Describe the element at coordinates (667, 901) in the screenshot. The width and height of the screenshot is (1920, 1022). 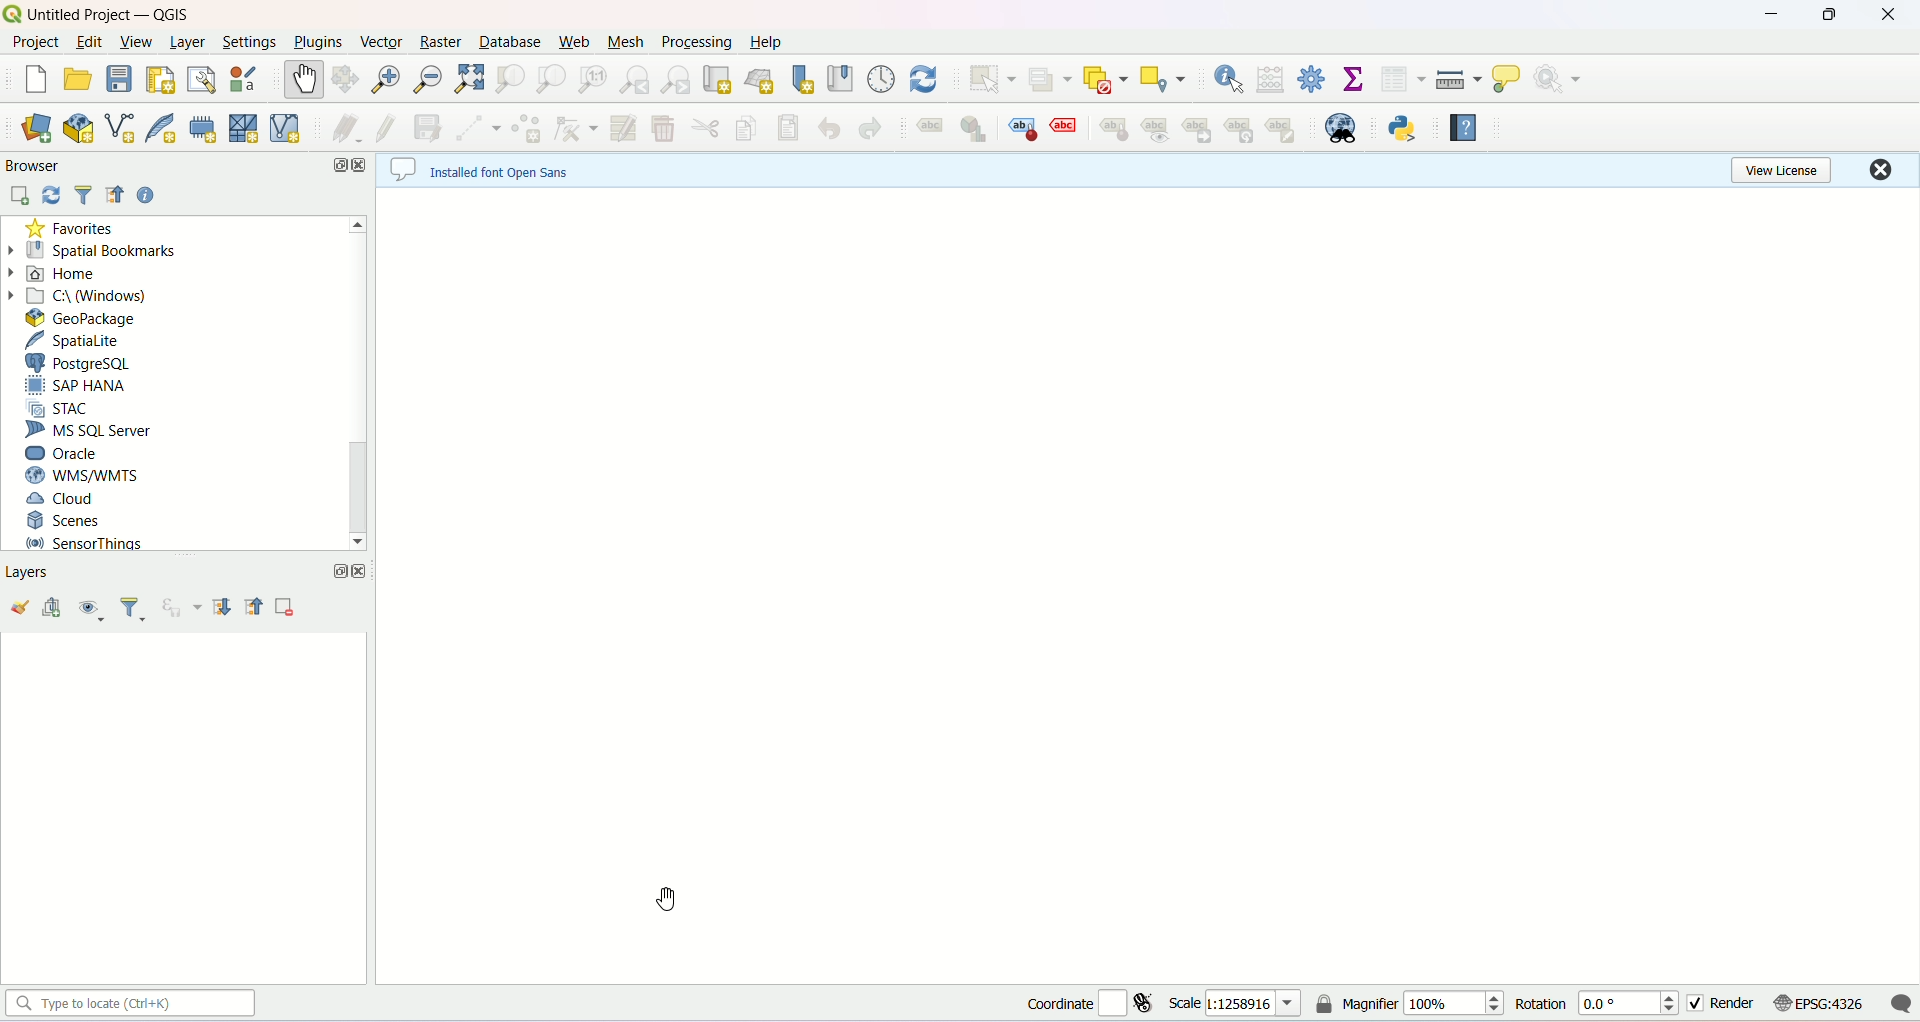
I see `cursor` at that location.